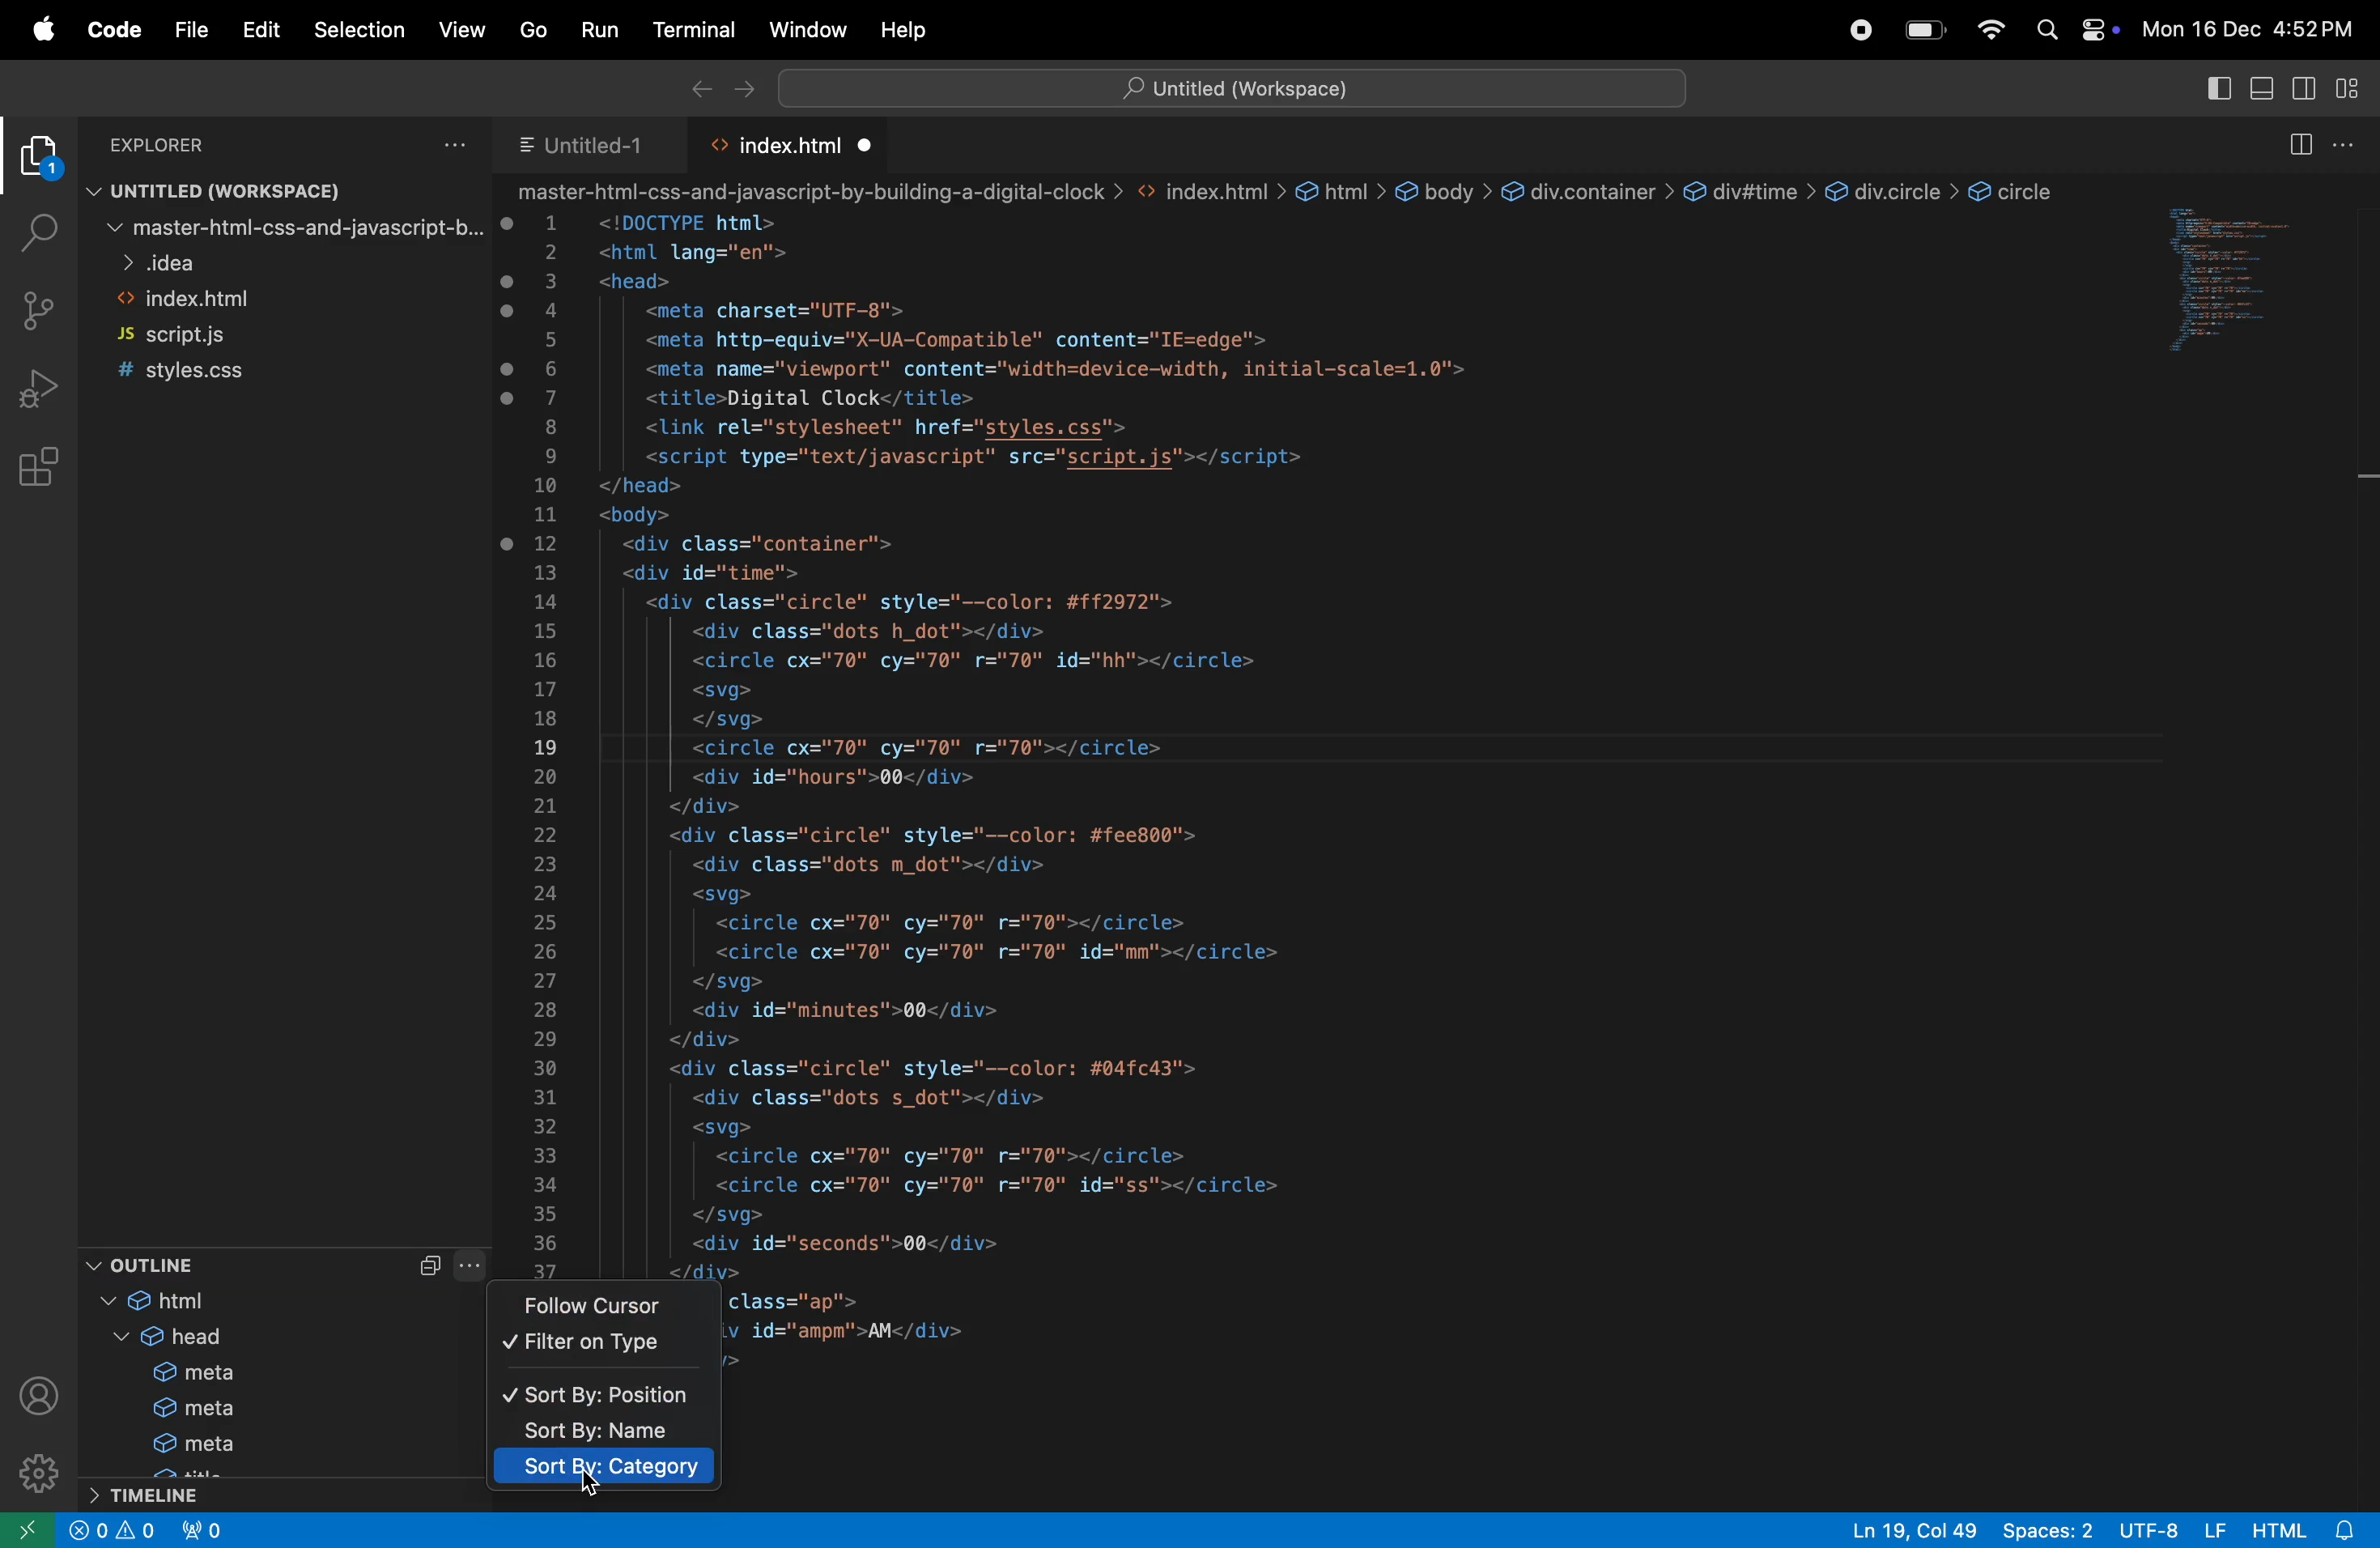  Describe the element at coordinates (178, 1371) in the screenshot. I see `meta` at that location.